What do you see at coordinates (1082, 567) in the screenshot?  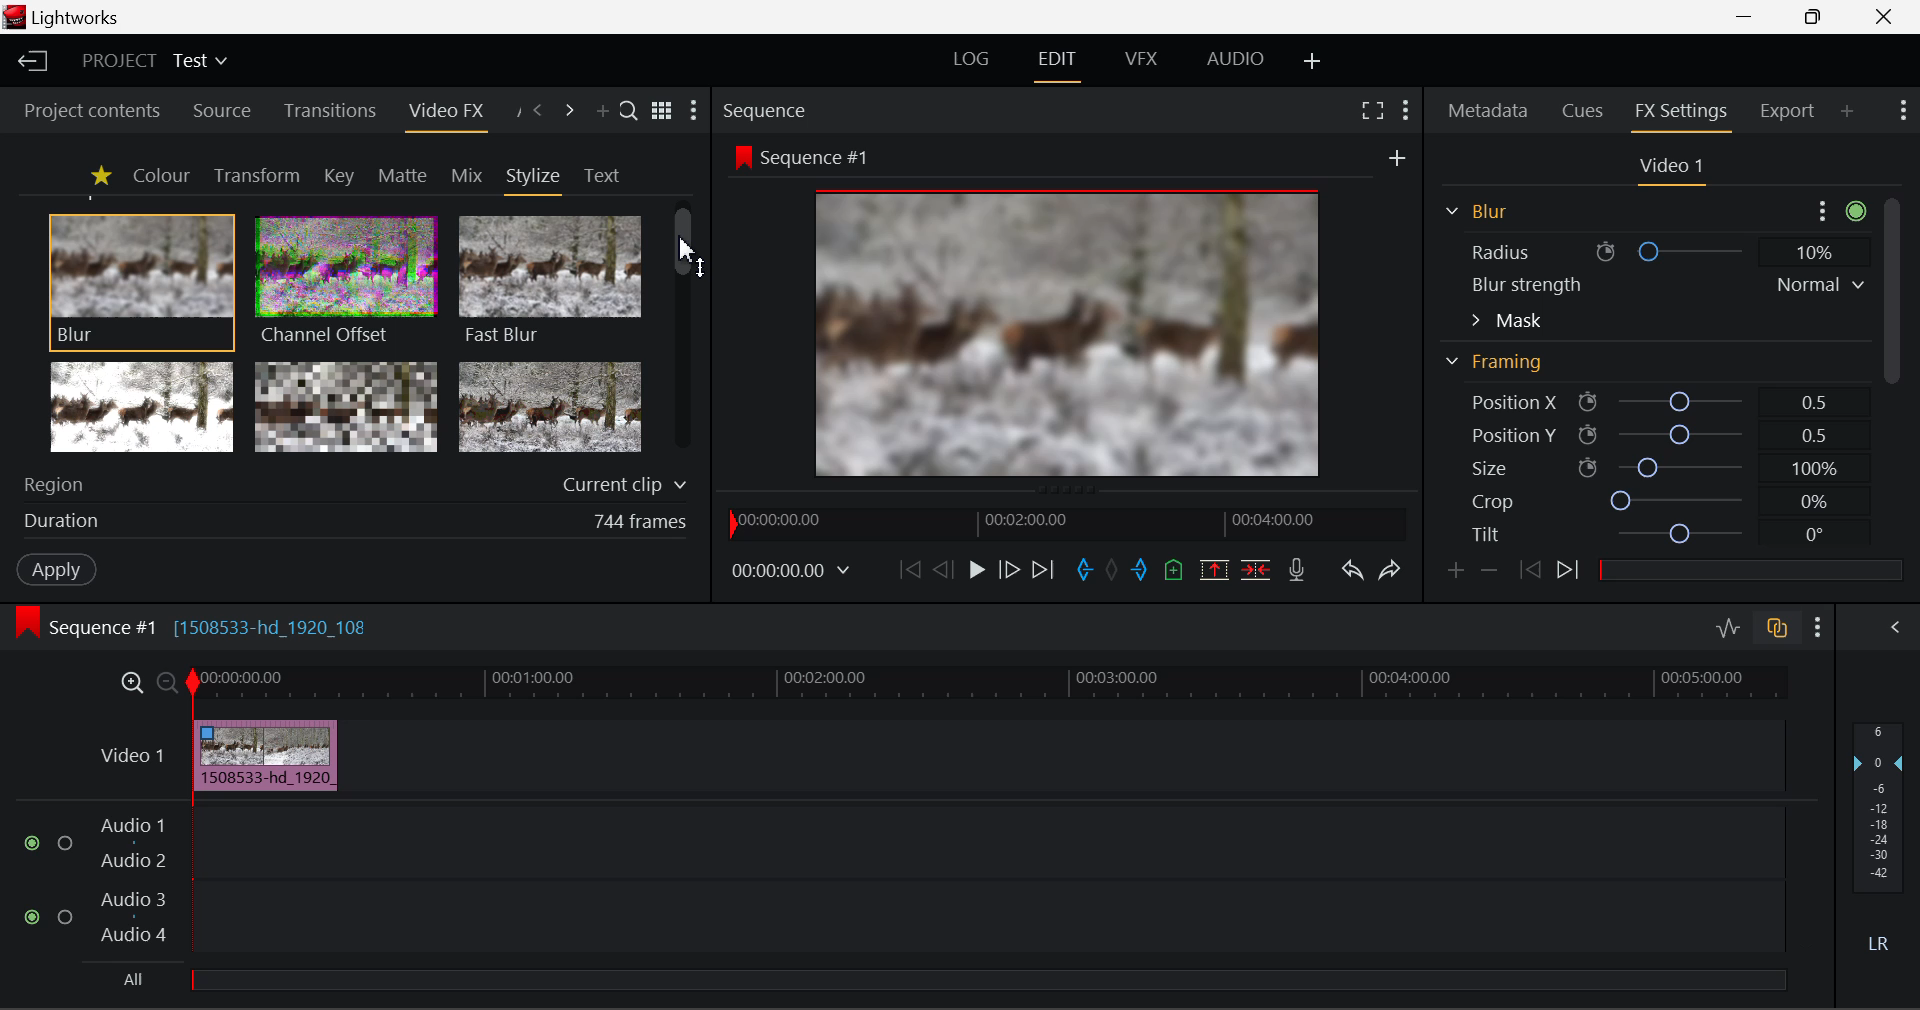 I see `Mark In` at bounding box center [1082, 567].